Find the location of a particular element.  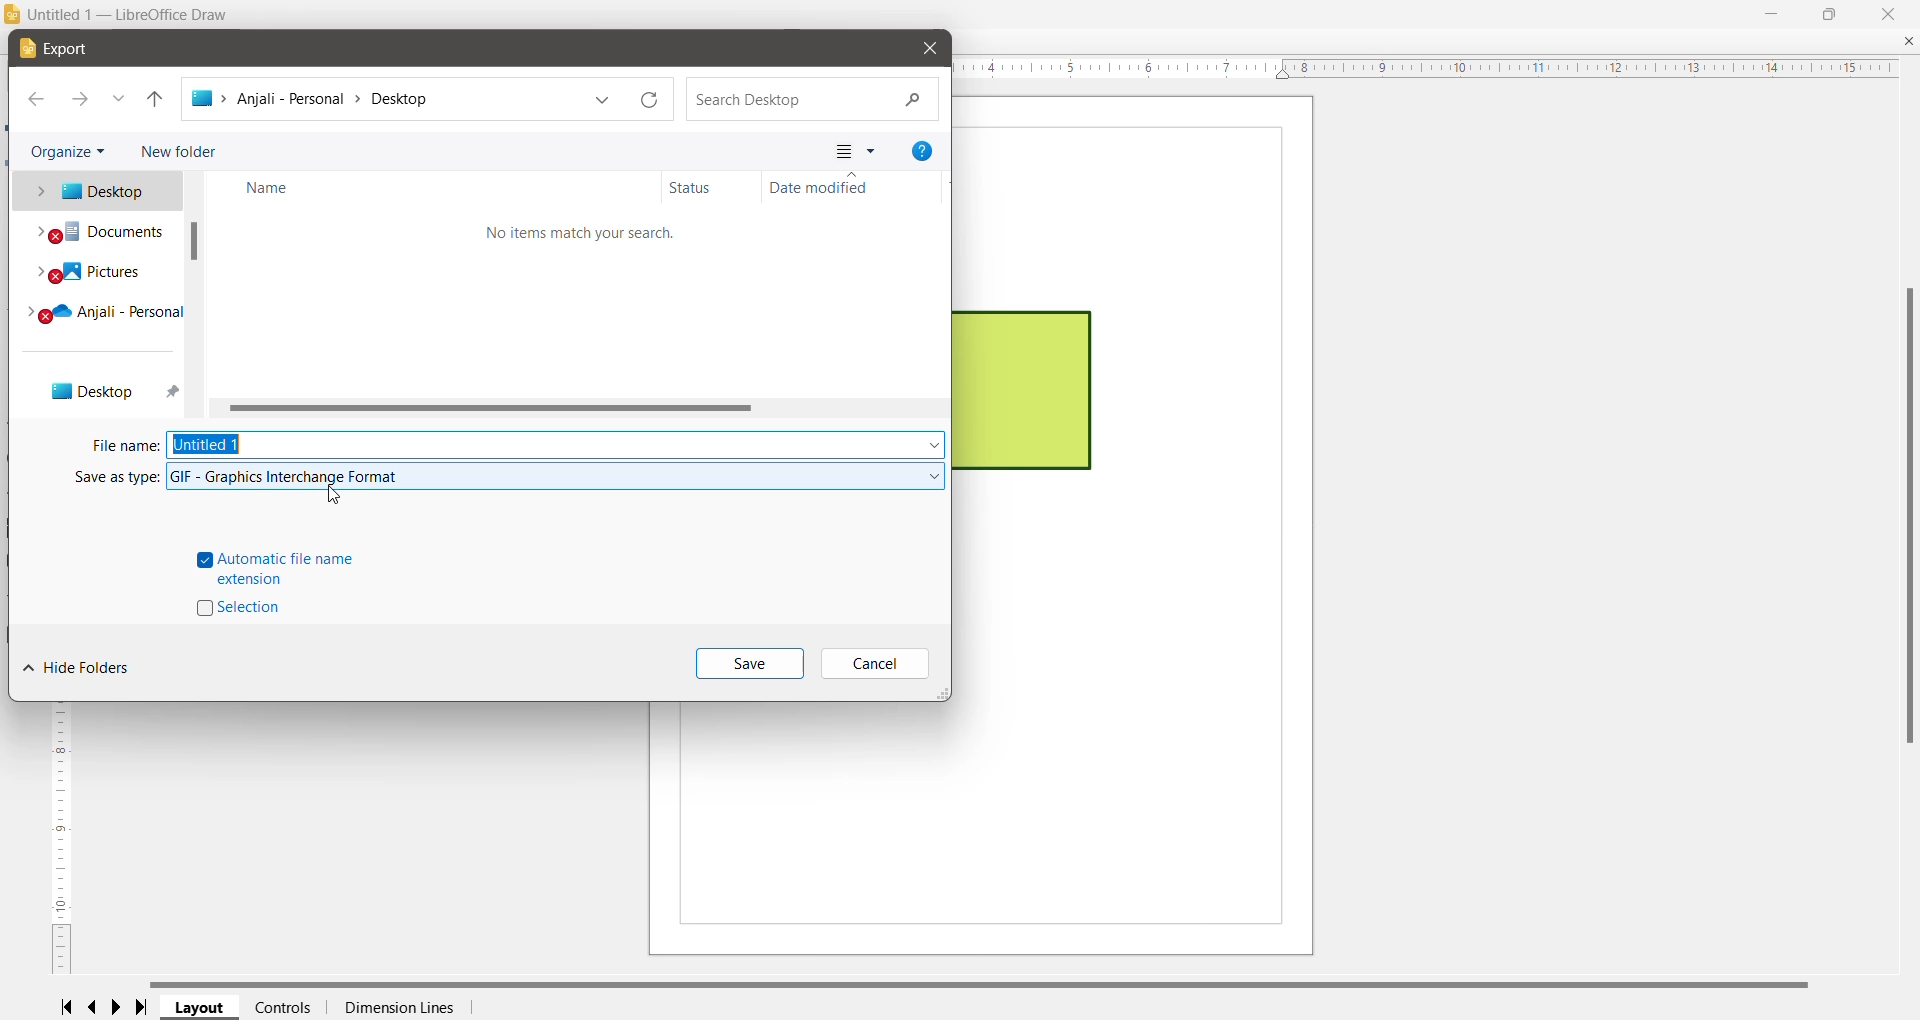

horizontal ruler is located at coordinates (1434, 68).